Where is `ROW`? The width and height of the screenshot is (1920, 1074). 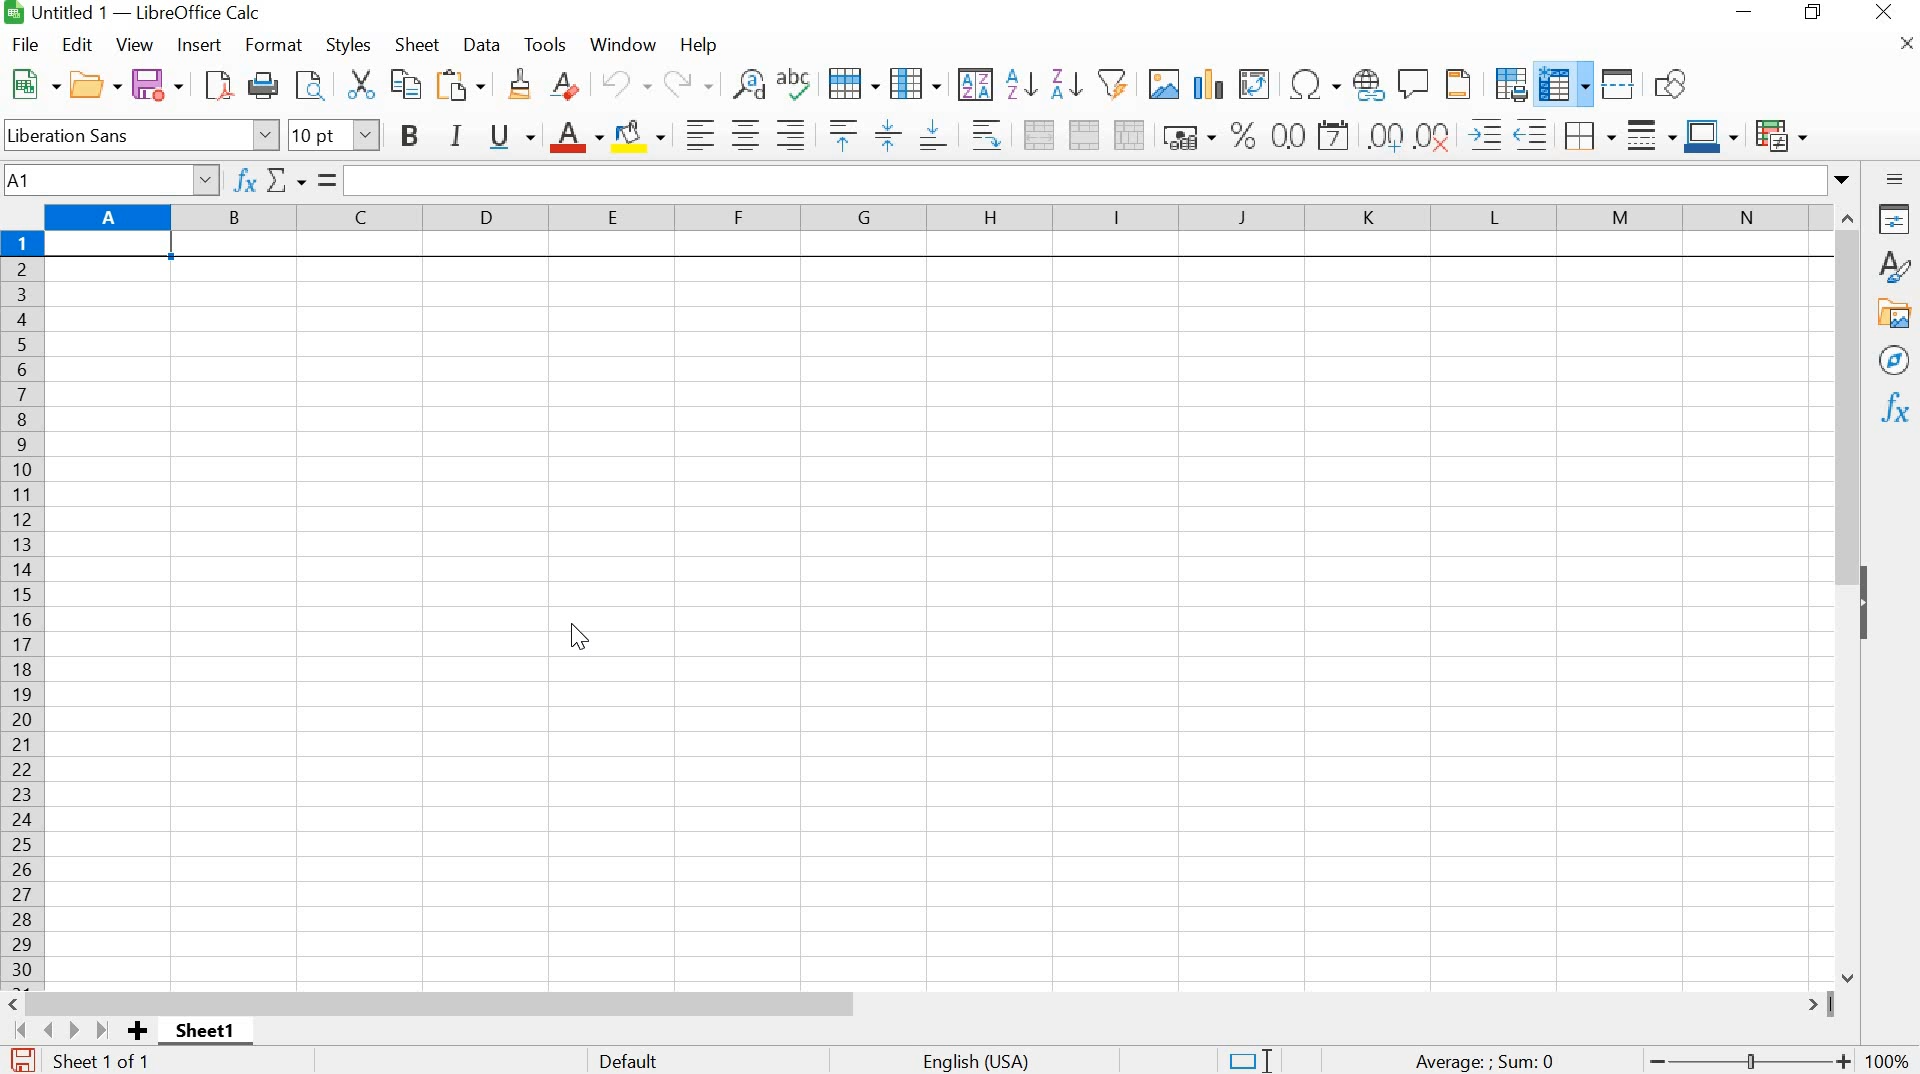
ROW is located at coordinates (857, 82).